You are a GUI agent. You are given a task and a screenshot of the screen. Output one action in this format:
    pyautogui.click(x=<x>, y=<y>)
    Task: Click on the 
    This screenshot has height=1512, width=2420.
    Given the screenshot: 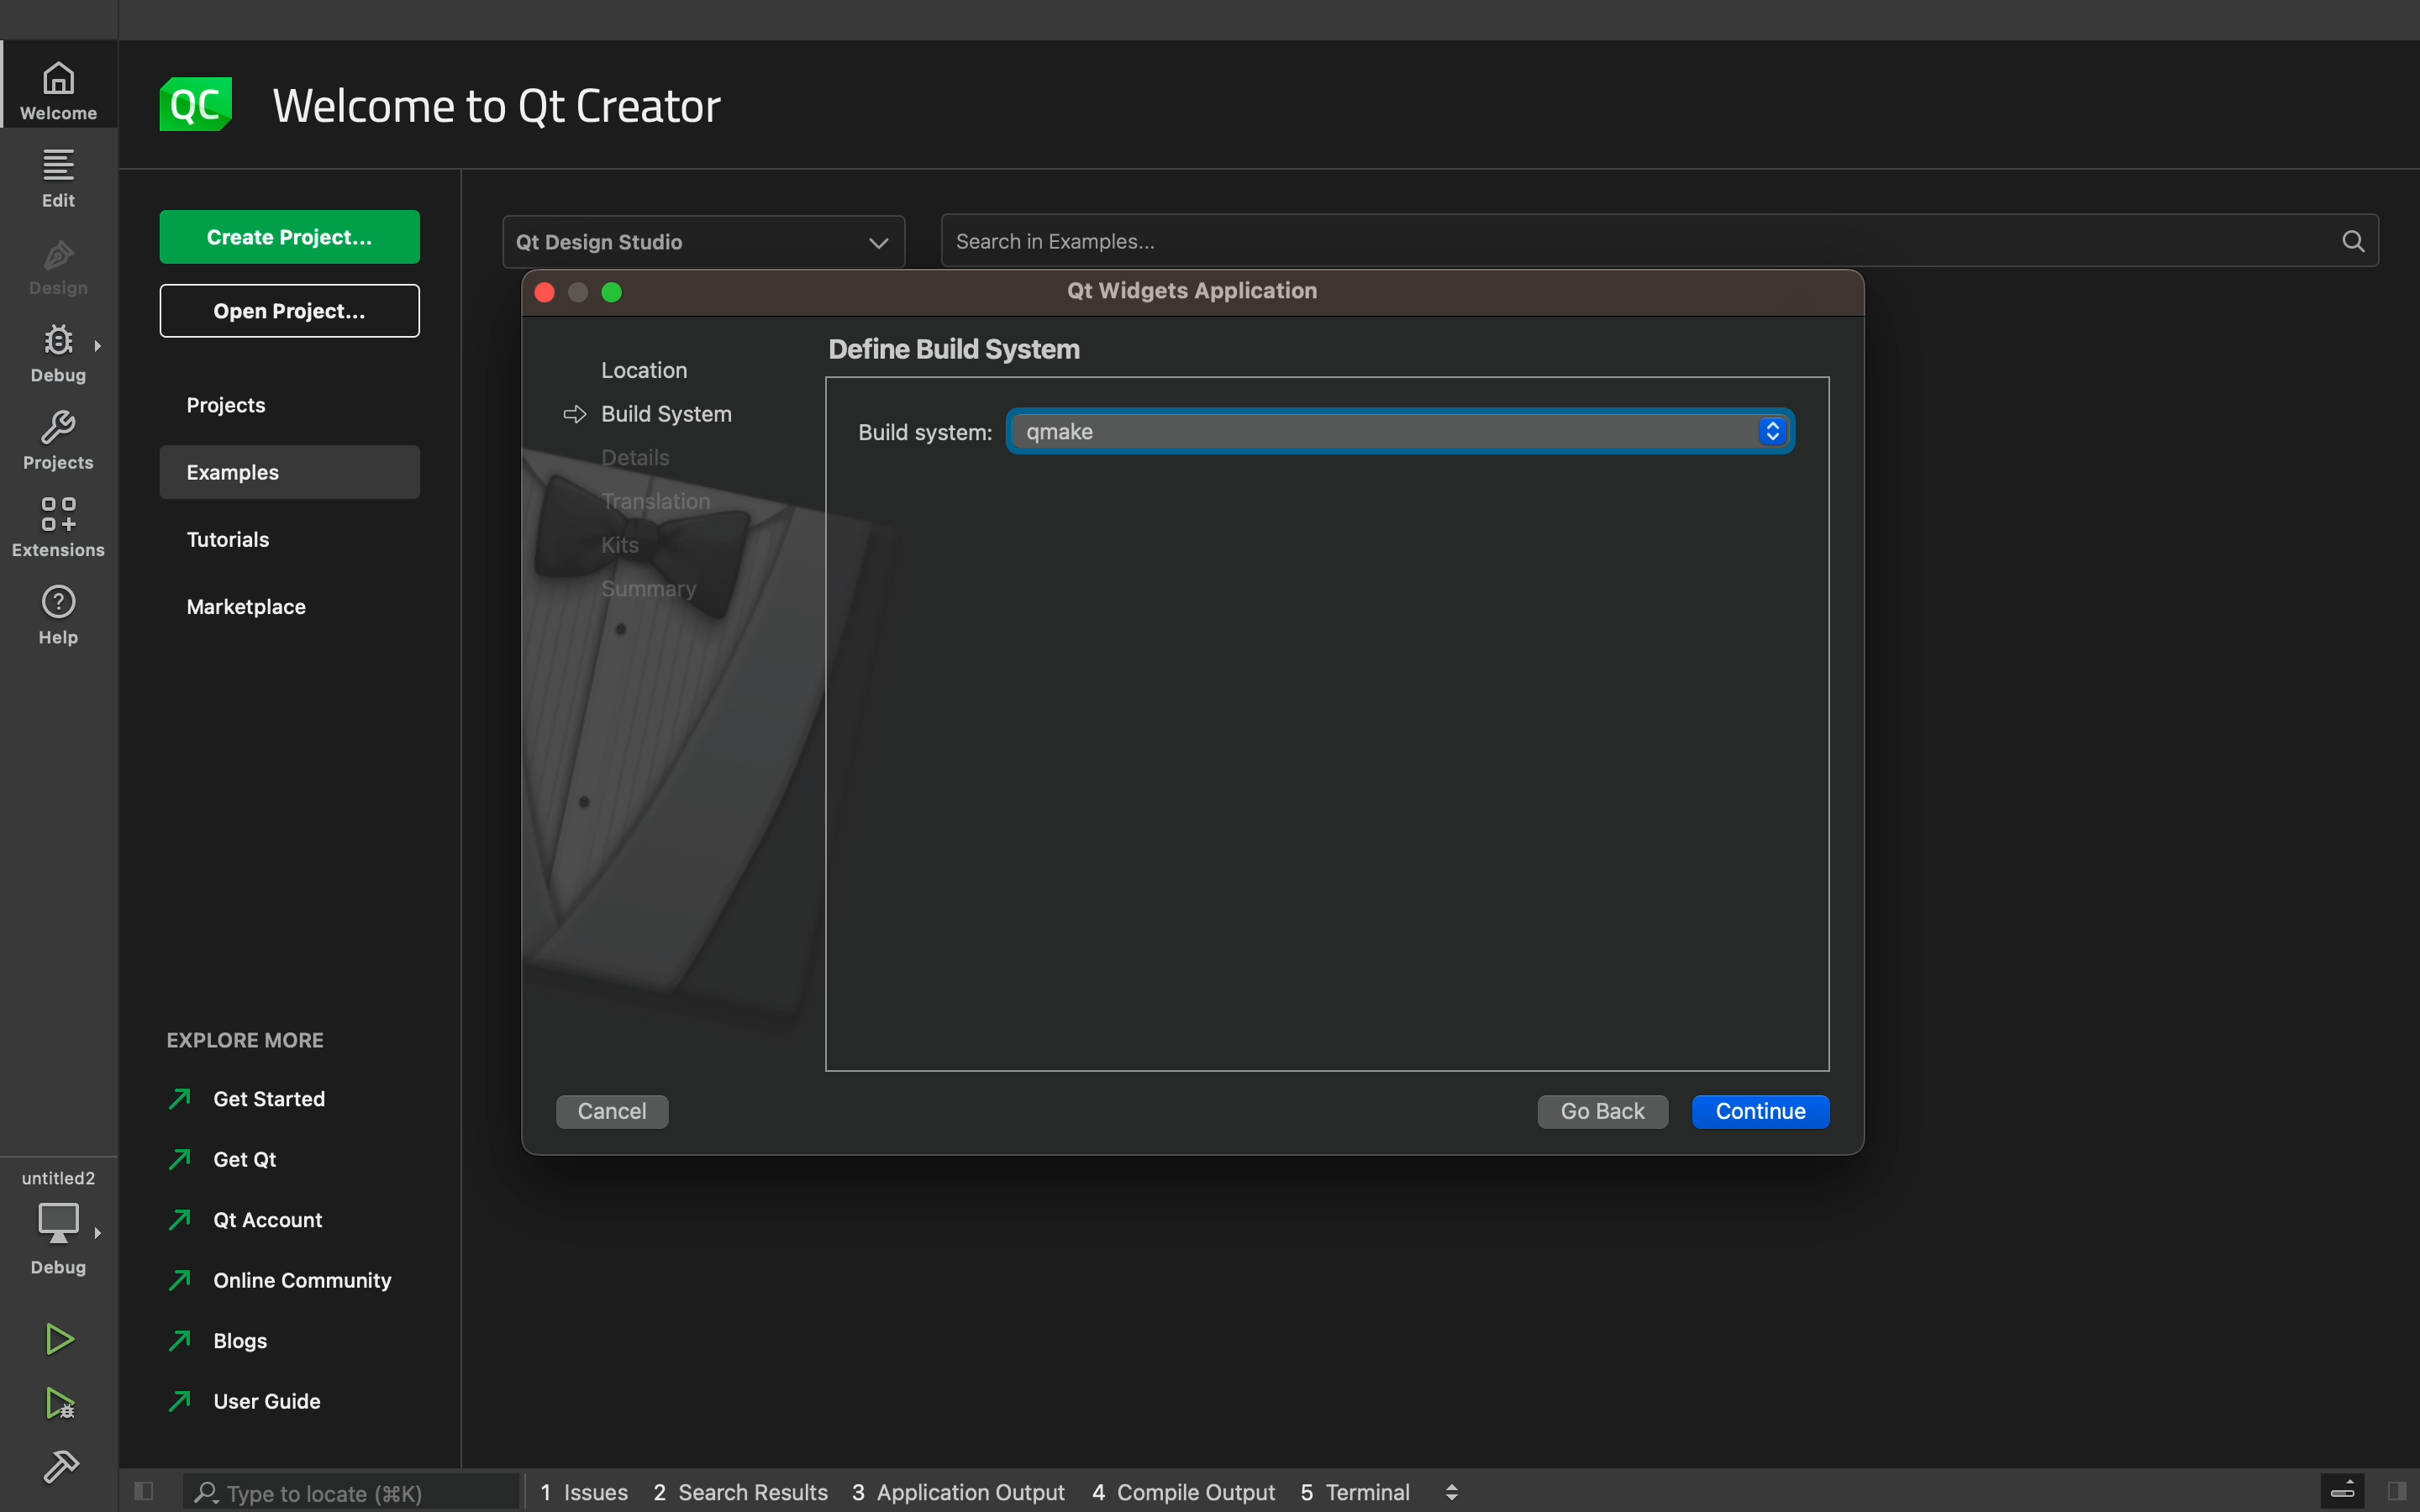 What is the action you would take?
    pyautogui.click(x=660, y=504)
    